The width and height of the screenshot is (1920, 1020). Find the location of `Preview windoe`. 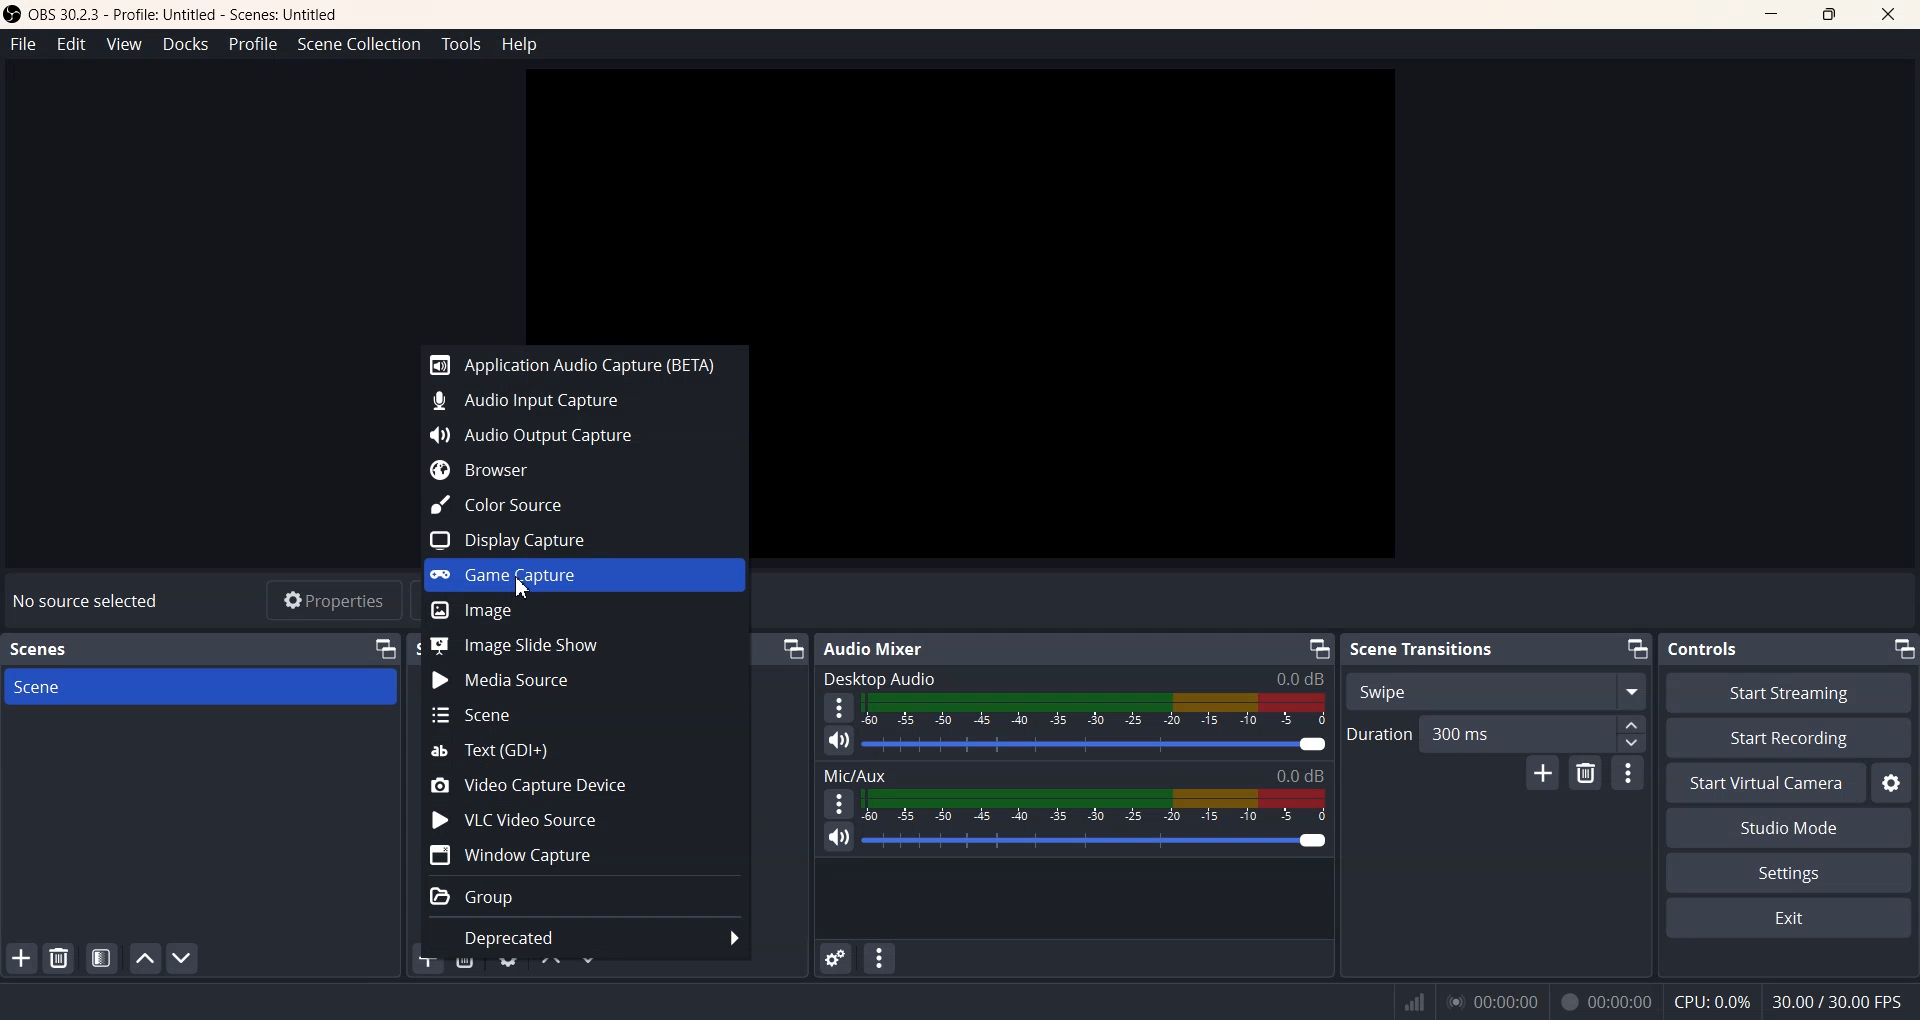

Preview windoe is located at coordinates (959, 200).